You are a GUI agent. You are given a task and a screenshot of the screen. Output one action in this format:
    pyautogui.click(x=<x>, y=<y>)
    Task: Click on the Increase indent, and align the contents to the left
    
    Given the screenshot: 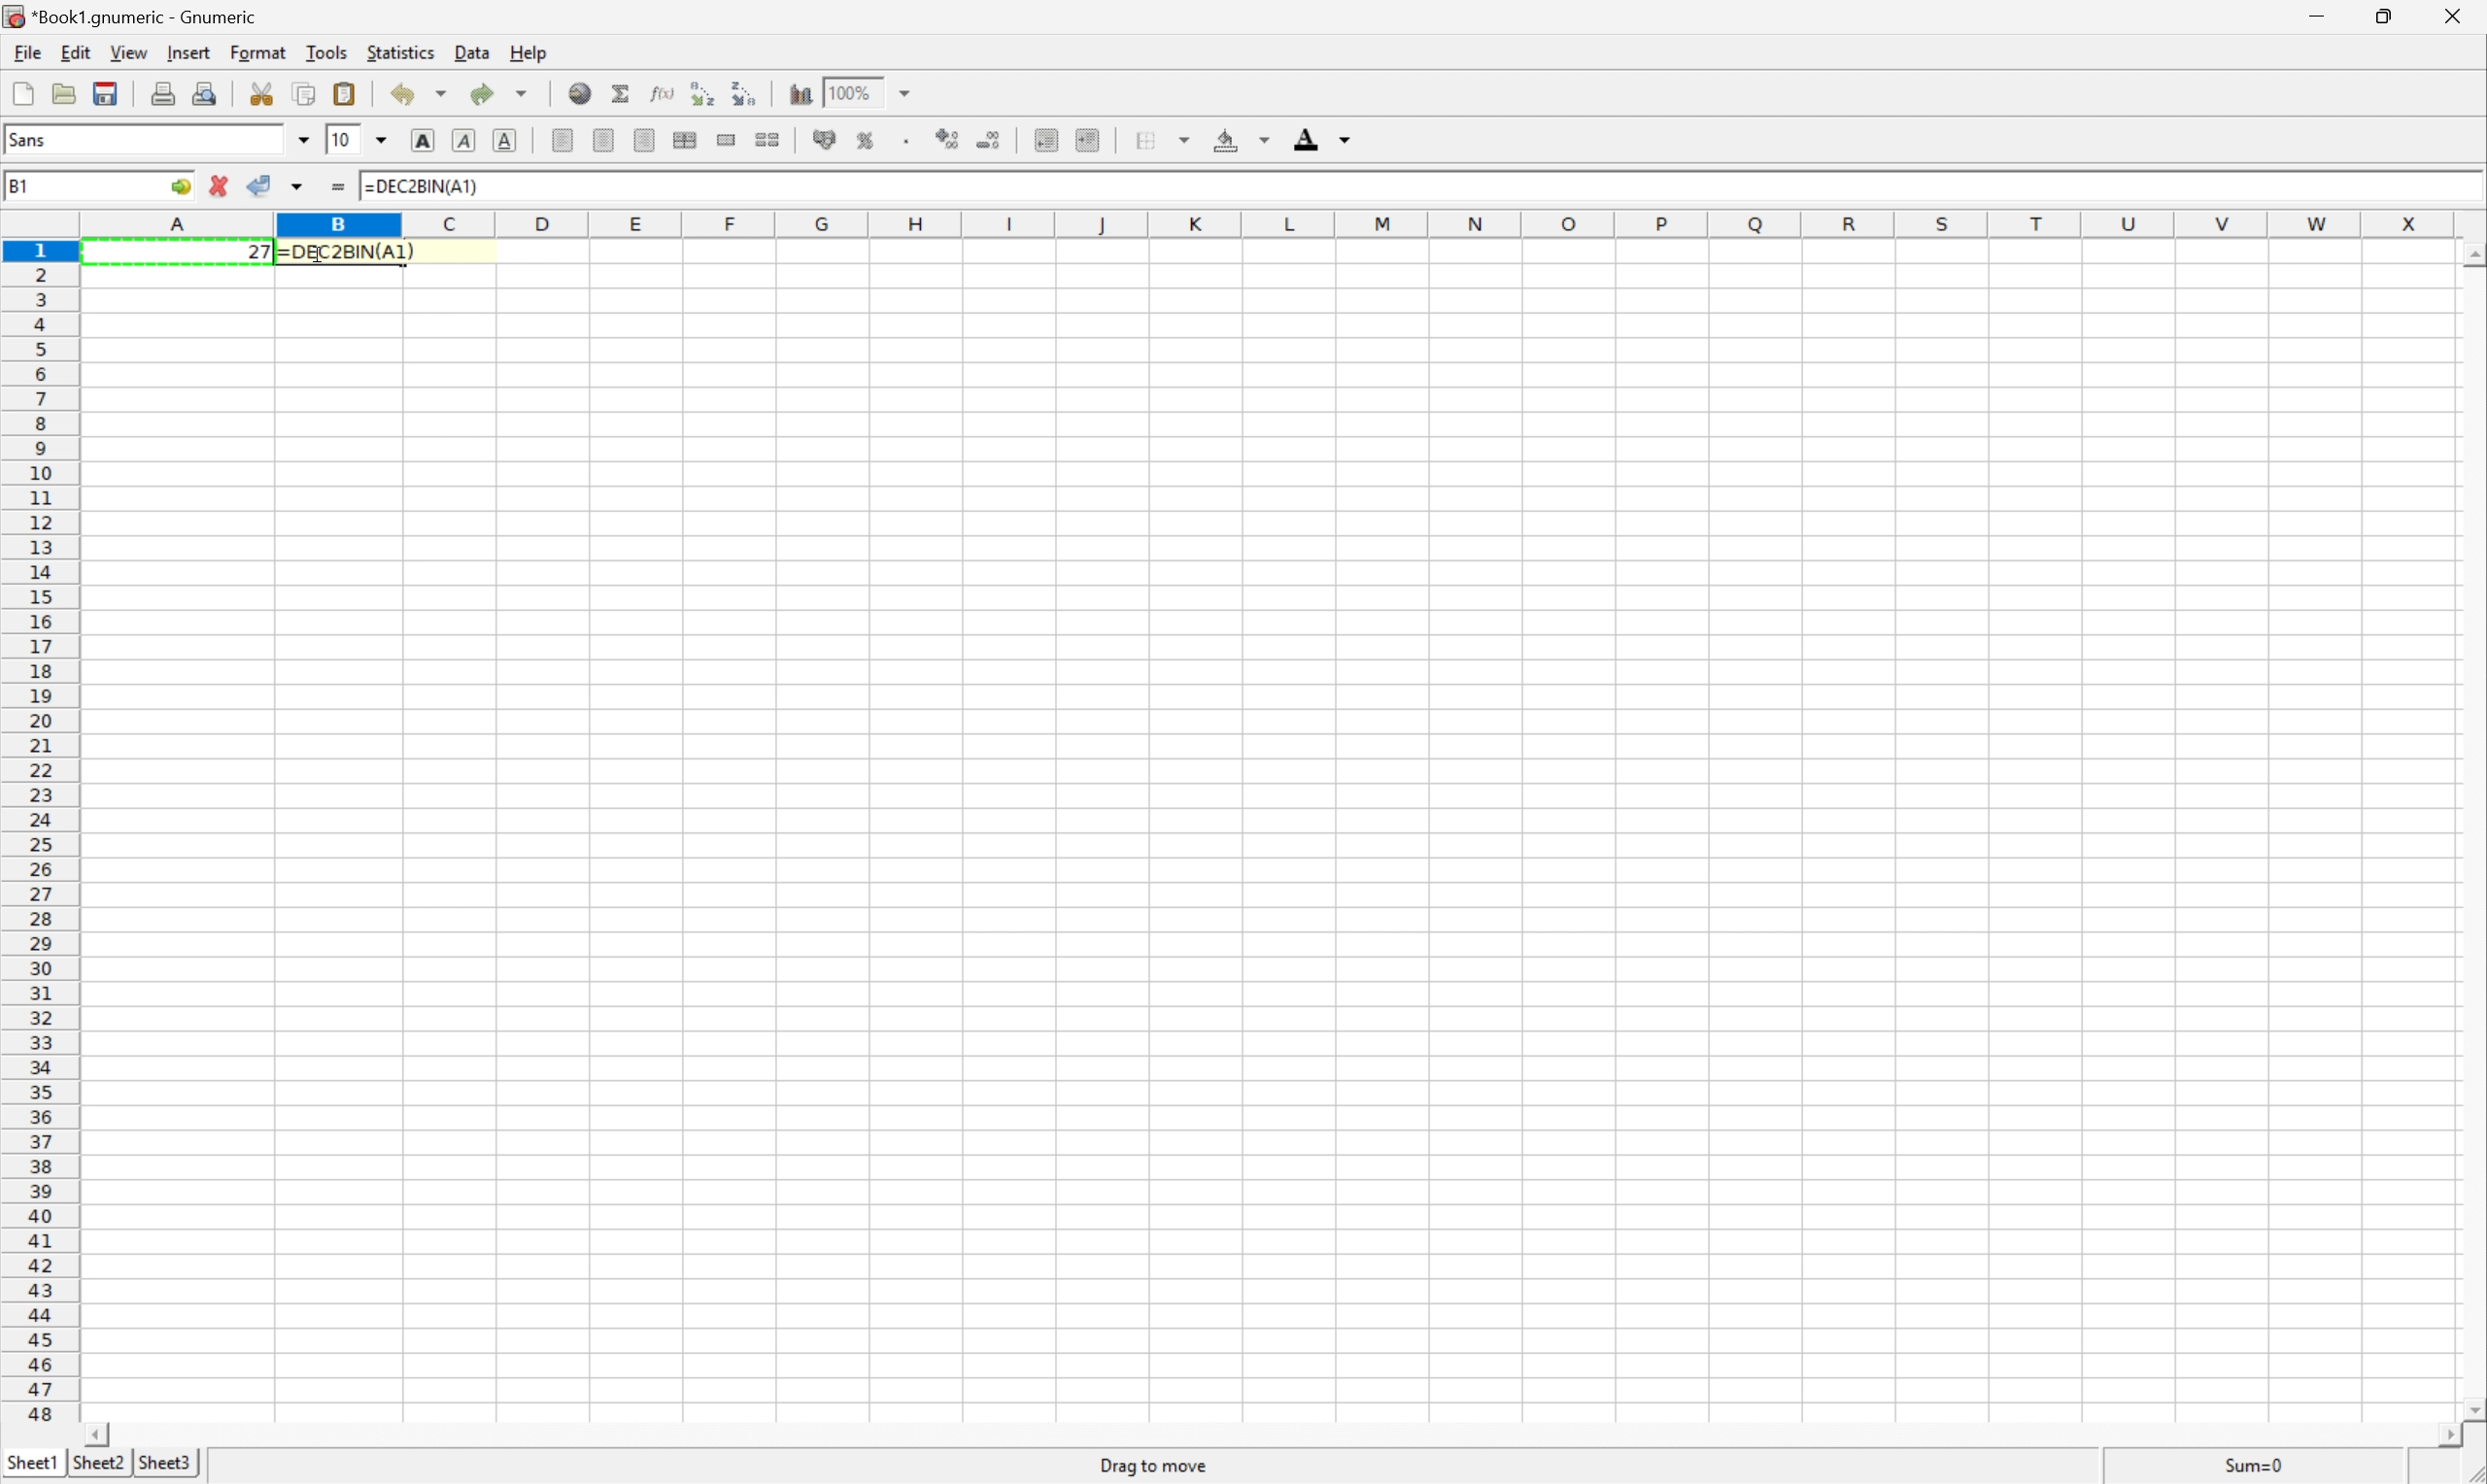 What is the action you would take?
    pyautogui.click(x=1087, y=138)
    